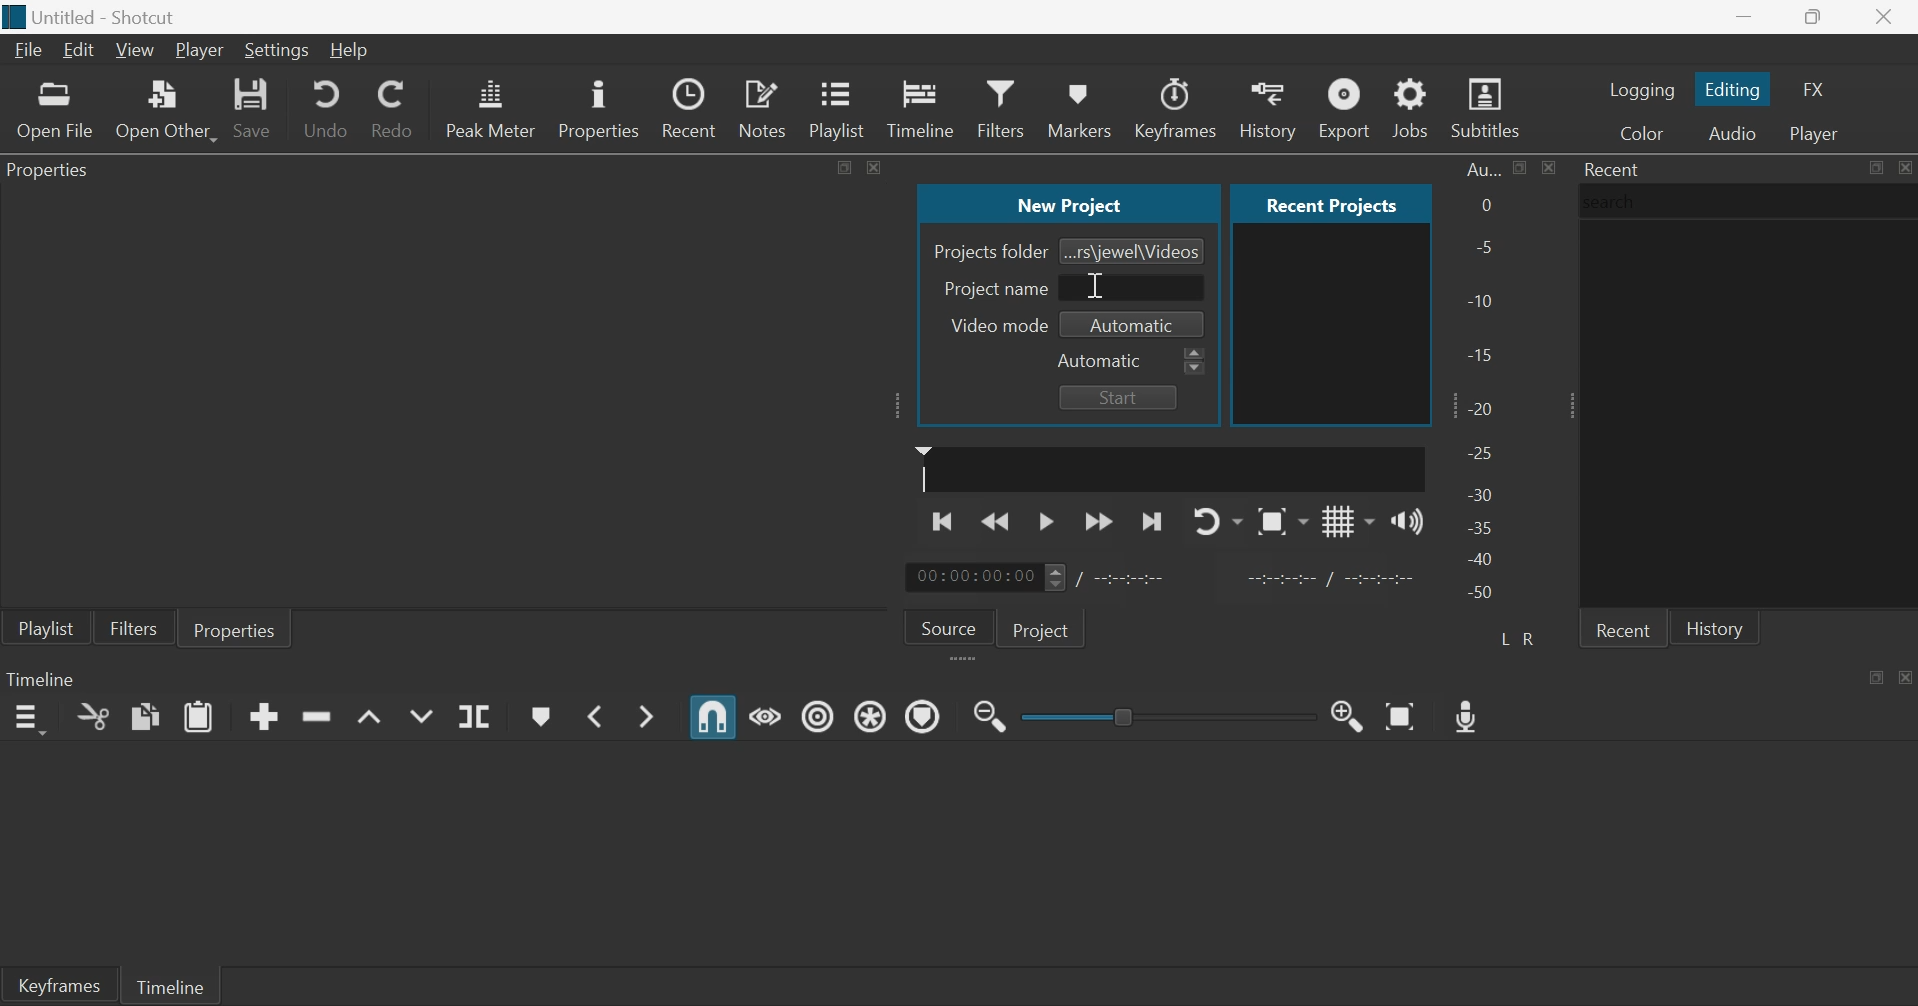 This screenshot has width=1918, height=1006. Describe the element at coordinates (1614, 169) in the screenshot. I see `Recent` at that location.